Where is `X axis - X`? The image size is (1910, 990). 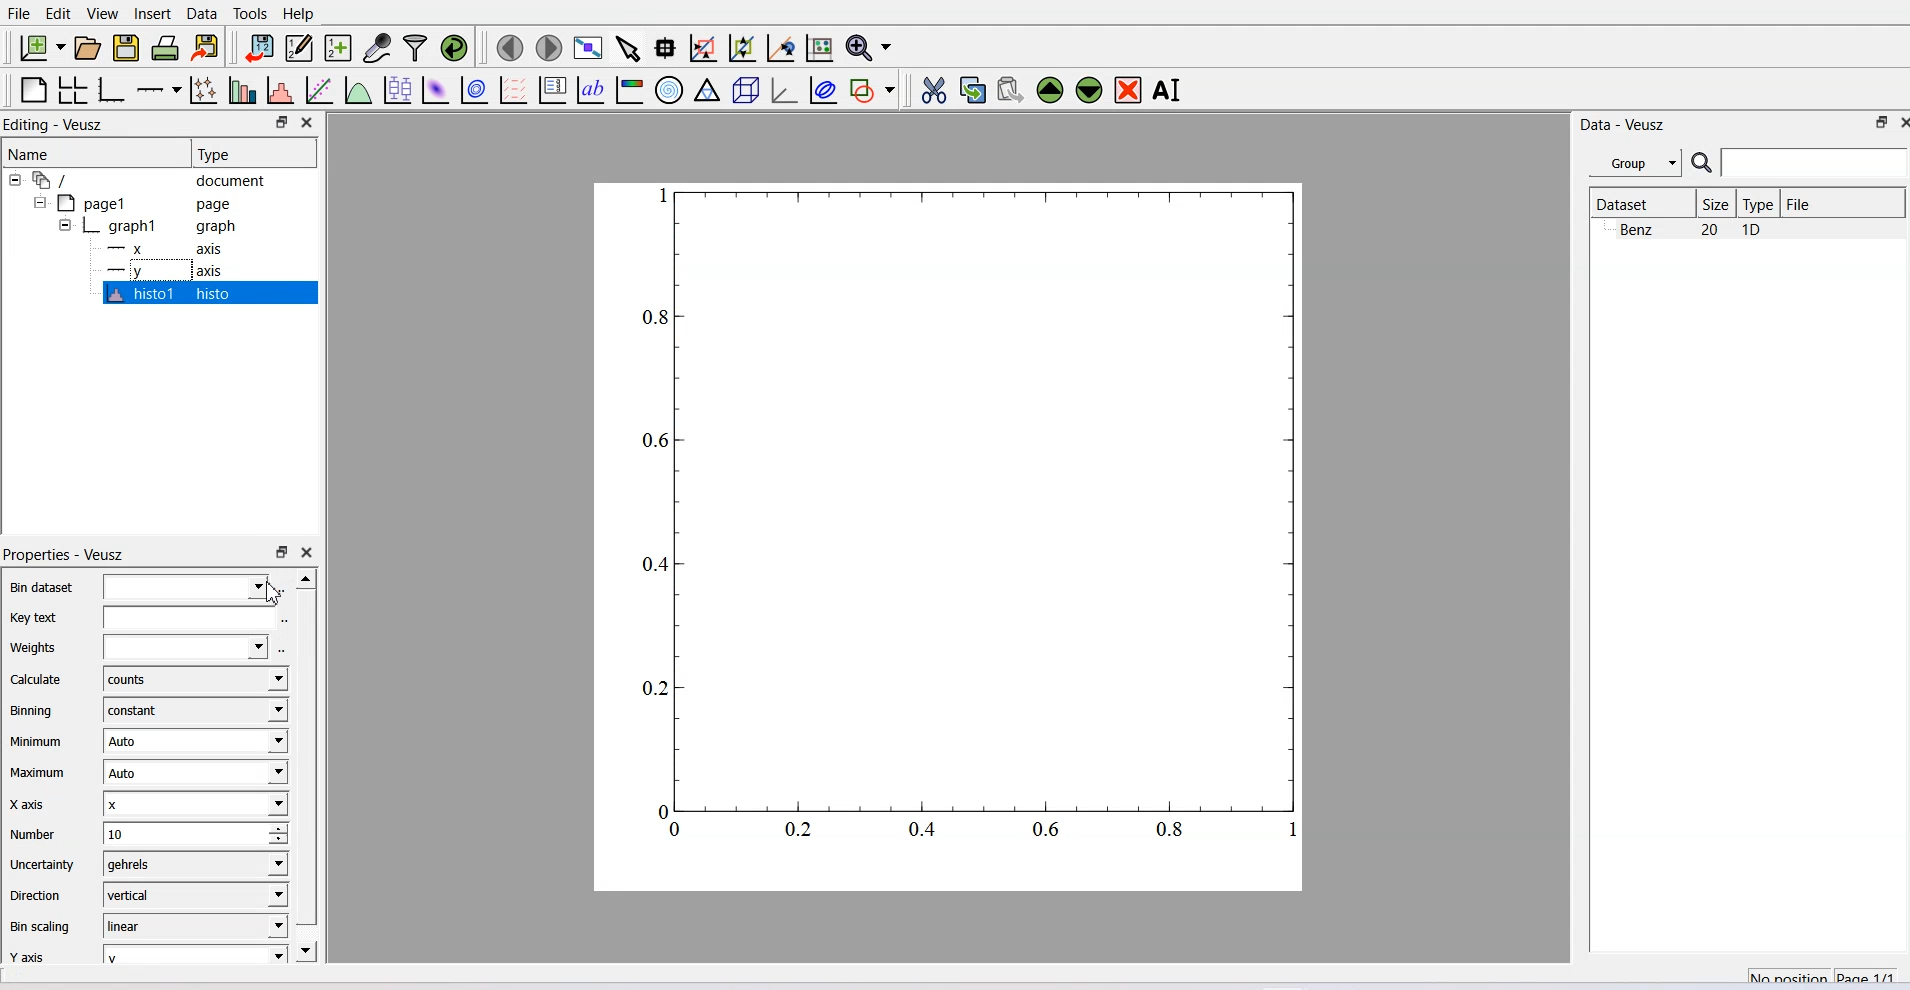
X axis - X is located at coordinates (145, 803).